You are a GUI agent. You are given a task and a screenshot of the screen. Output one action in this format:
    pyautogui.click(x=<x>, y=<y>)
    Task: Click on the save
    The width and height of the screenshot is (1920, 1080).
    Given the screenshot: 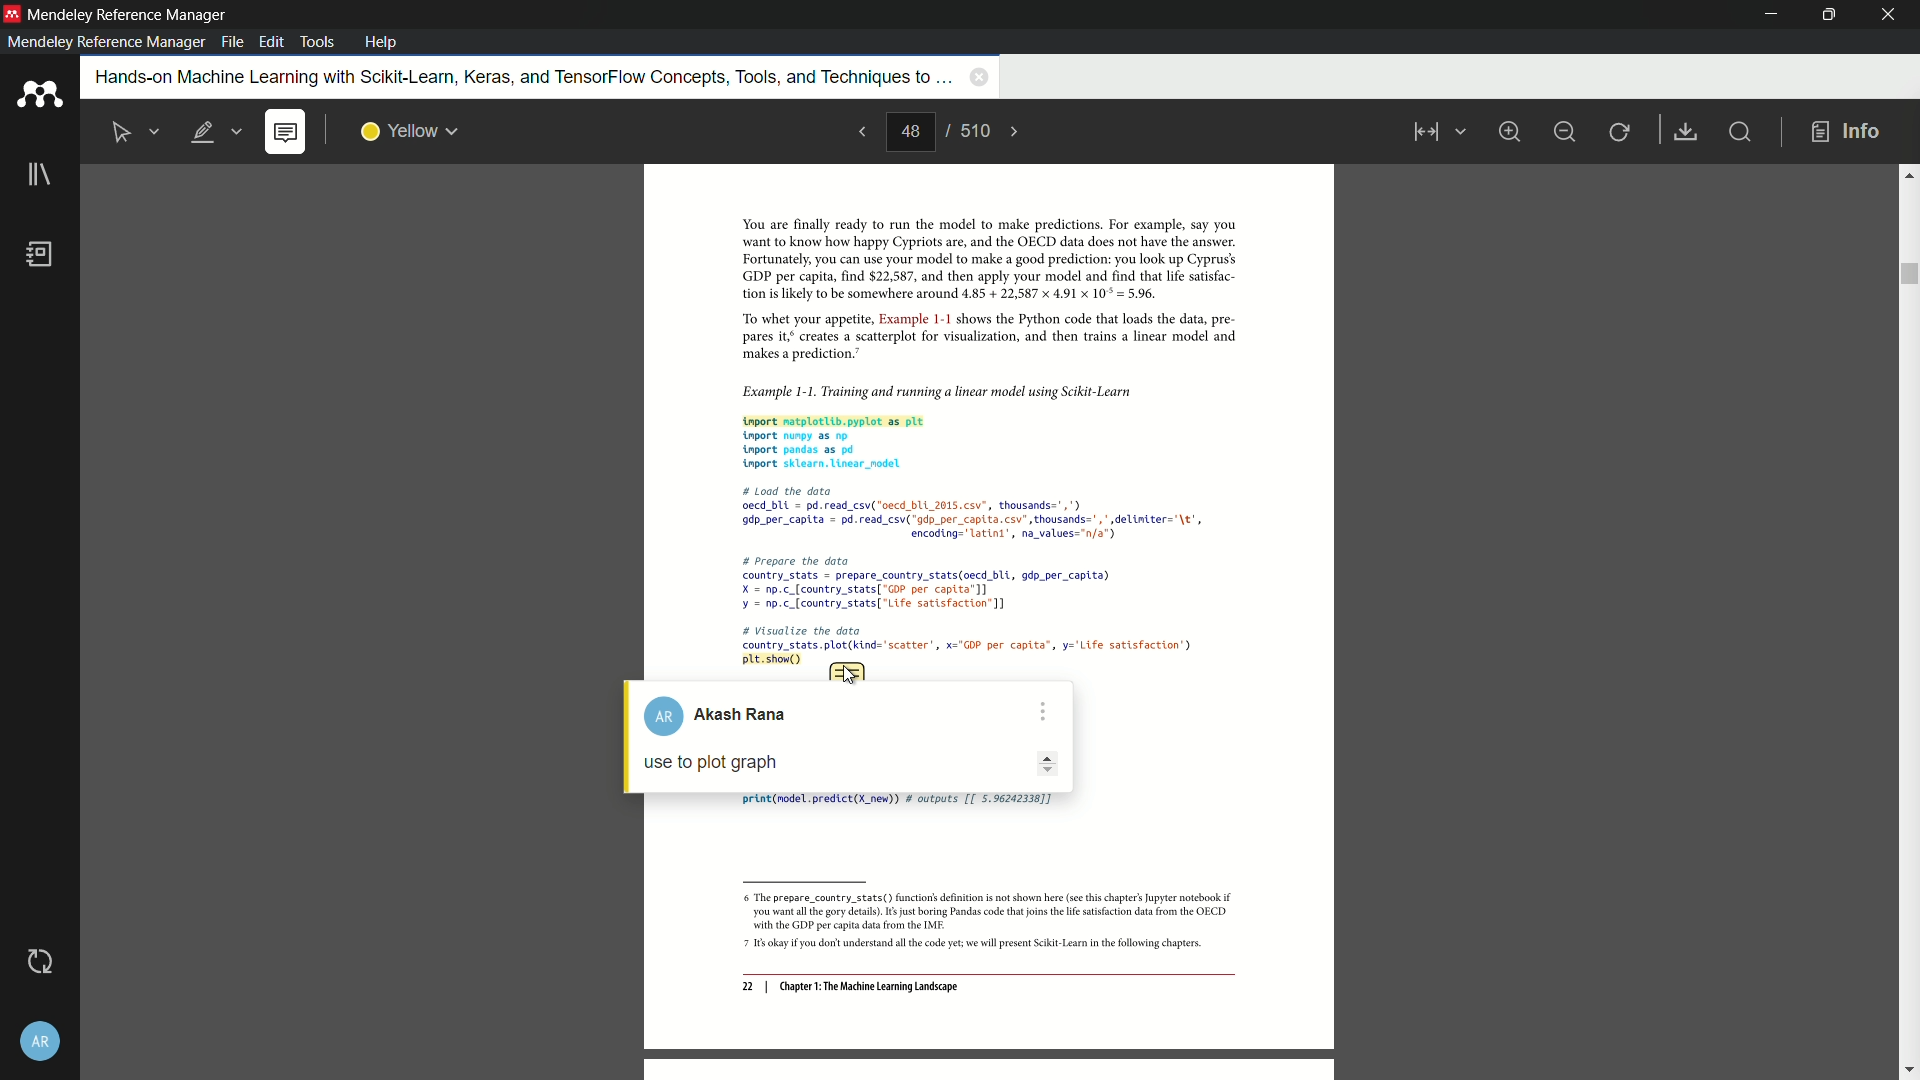 What is the action you would take?
    pyautogui.click(x=1687, y=133)
    